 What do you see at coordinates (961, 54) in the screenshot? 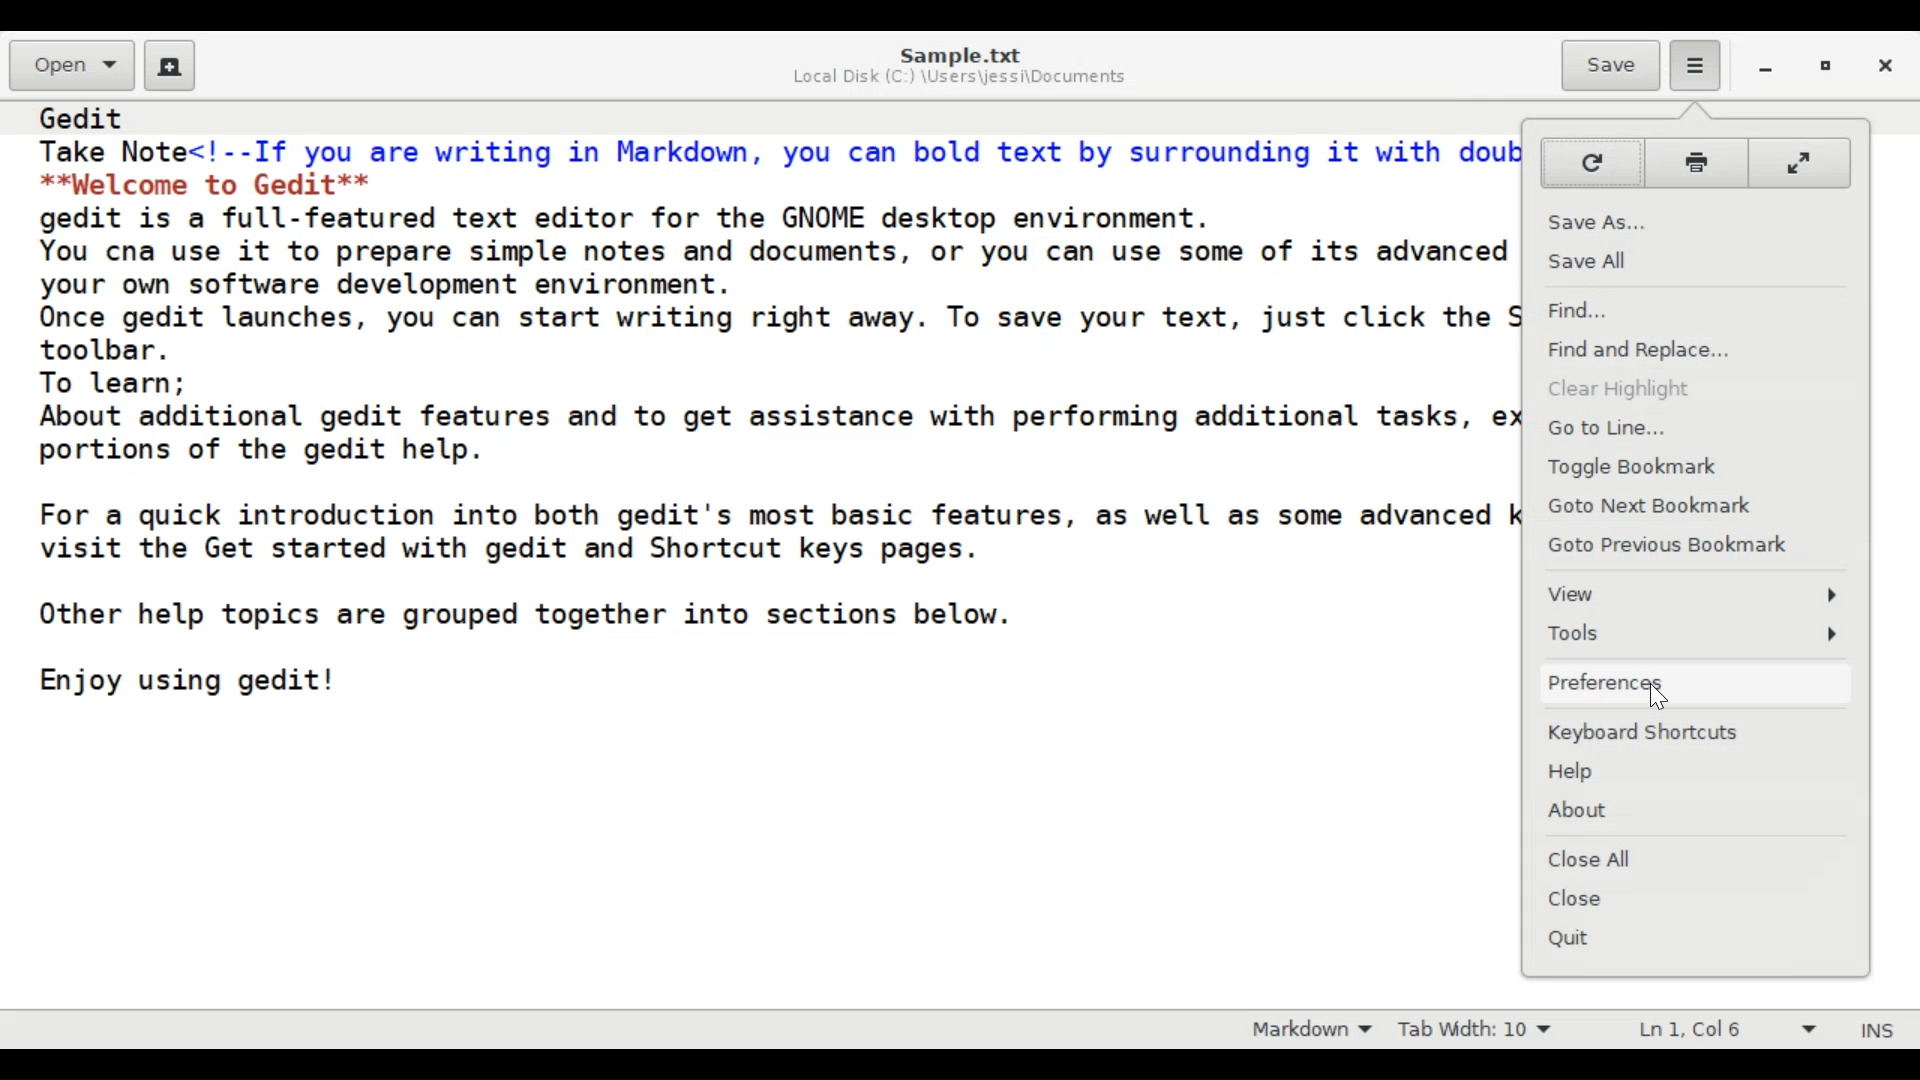
I see `Sample.txt` at bounding box center [961, 54].